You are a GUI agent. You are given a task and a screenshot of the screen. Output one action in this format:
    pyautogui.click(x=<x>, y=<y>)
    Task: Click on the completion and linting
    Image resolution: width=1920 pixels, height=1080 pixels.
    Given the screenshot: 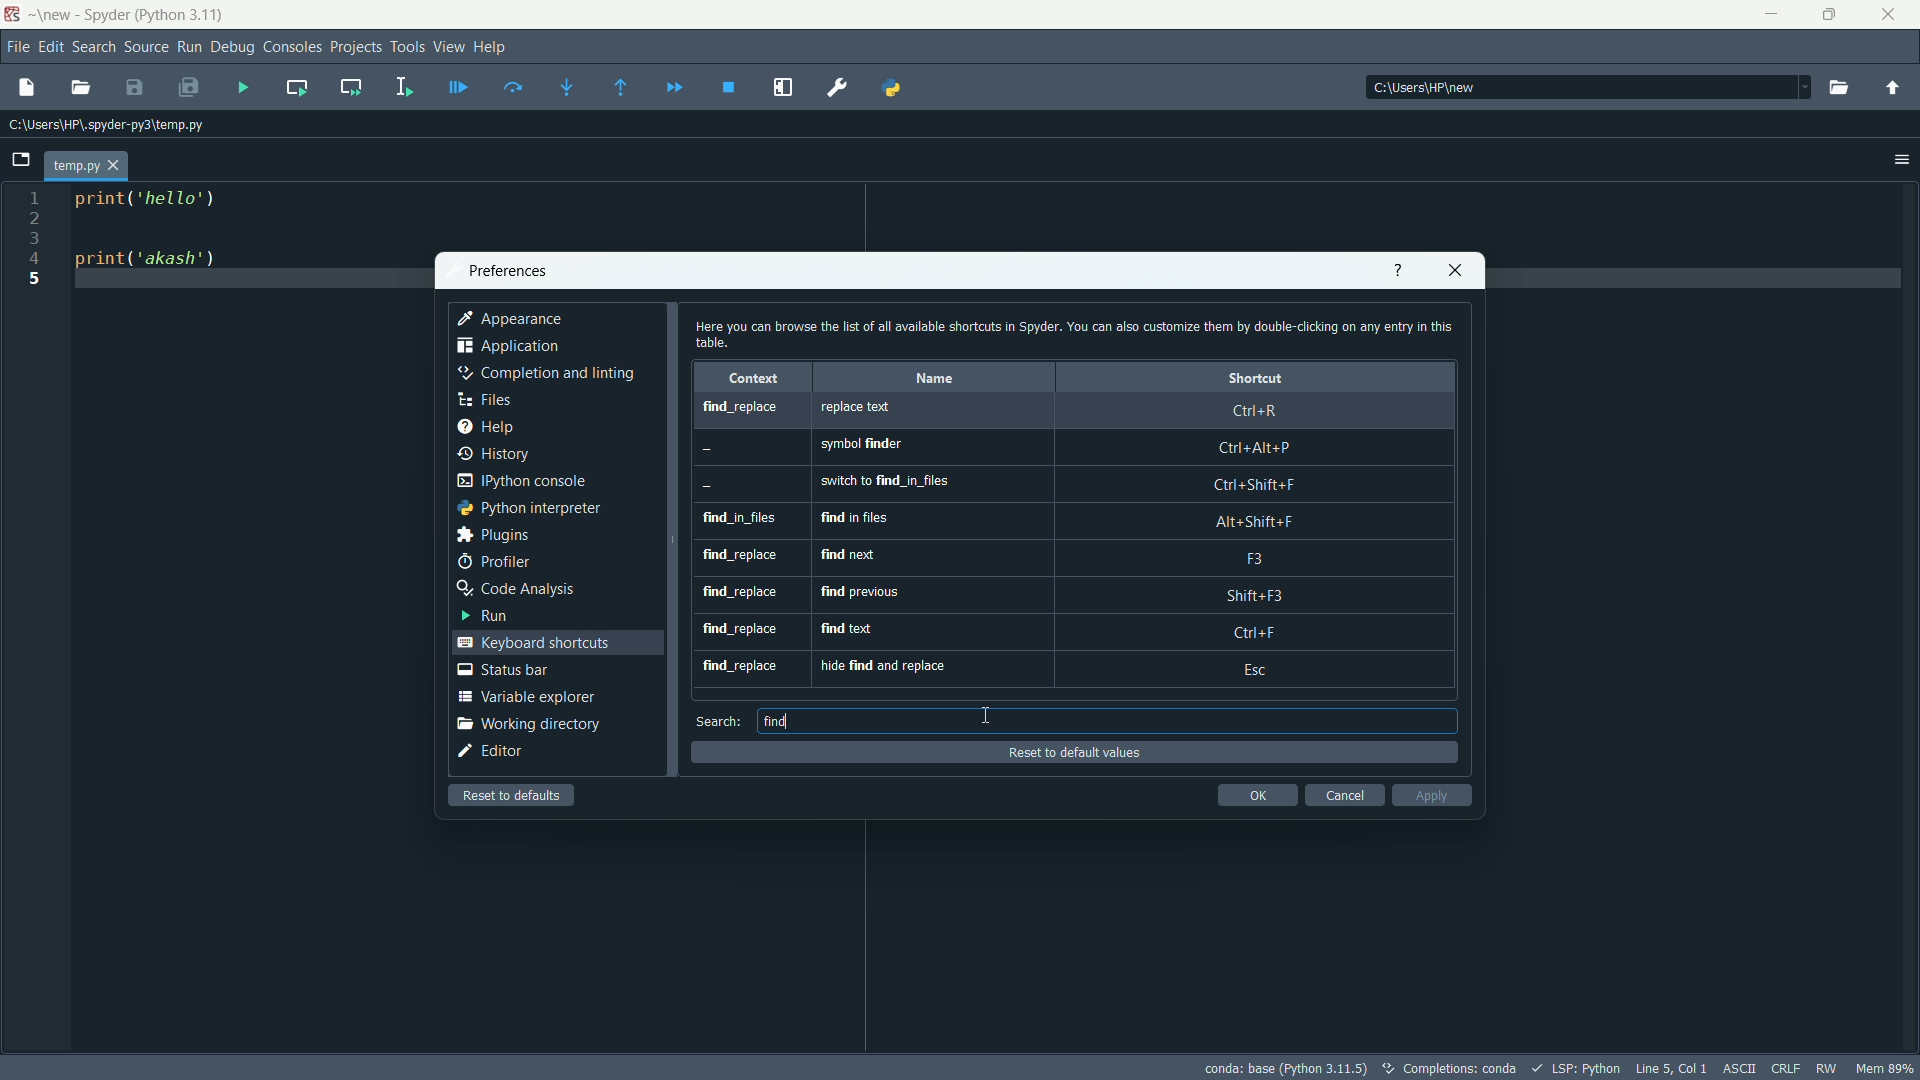 What is the action you would take?
    pyautogui.click(x=548, y=374)
    